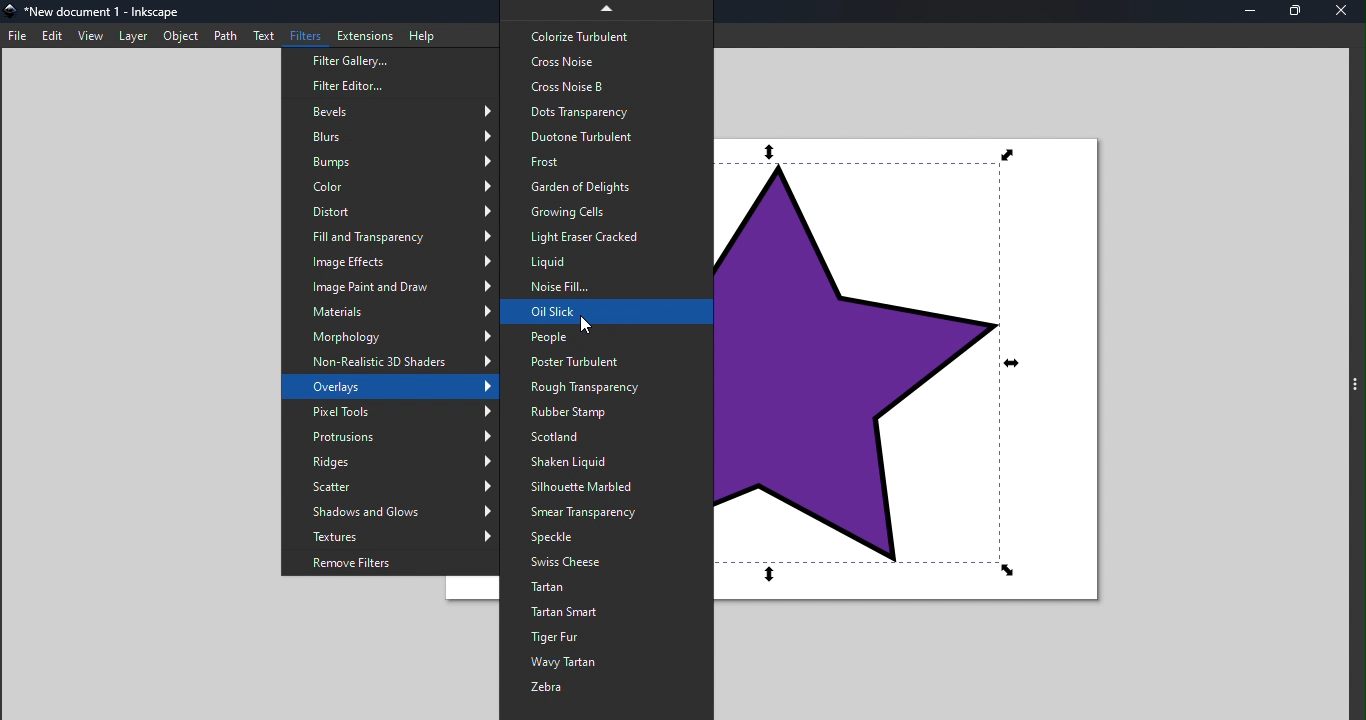 The image size is (1366, 720). Describe the element at coordinates (603, 388) in the screenshot. I see `Rough transparency` at that location.